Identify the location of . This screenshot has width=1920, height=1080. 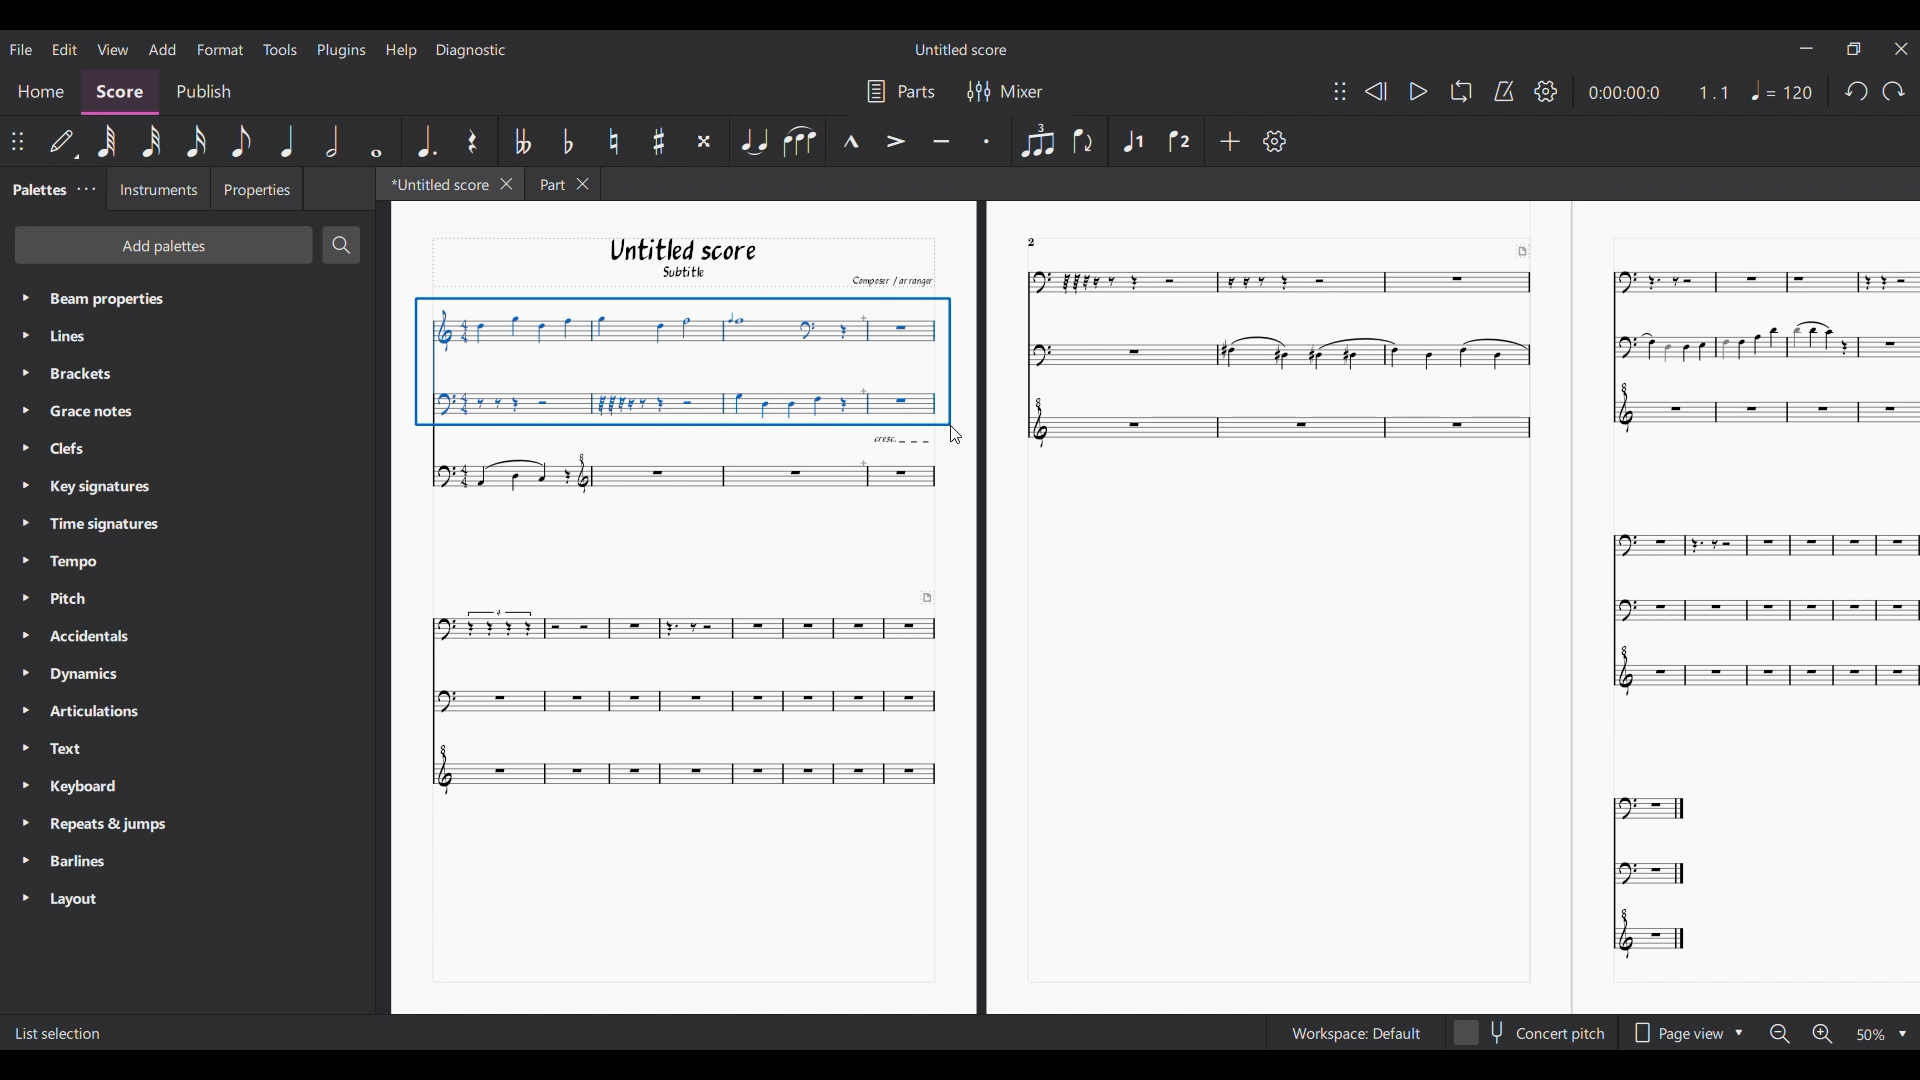
(21, 448).